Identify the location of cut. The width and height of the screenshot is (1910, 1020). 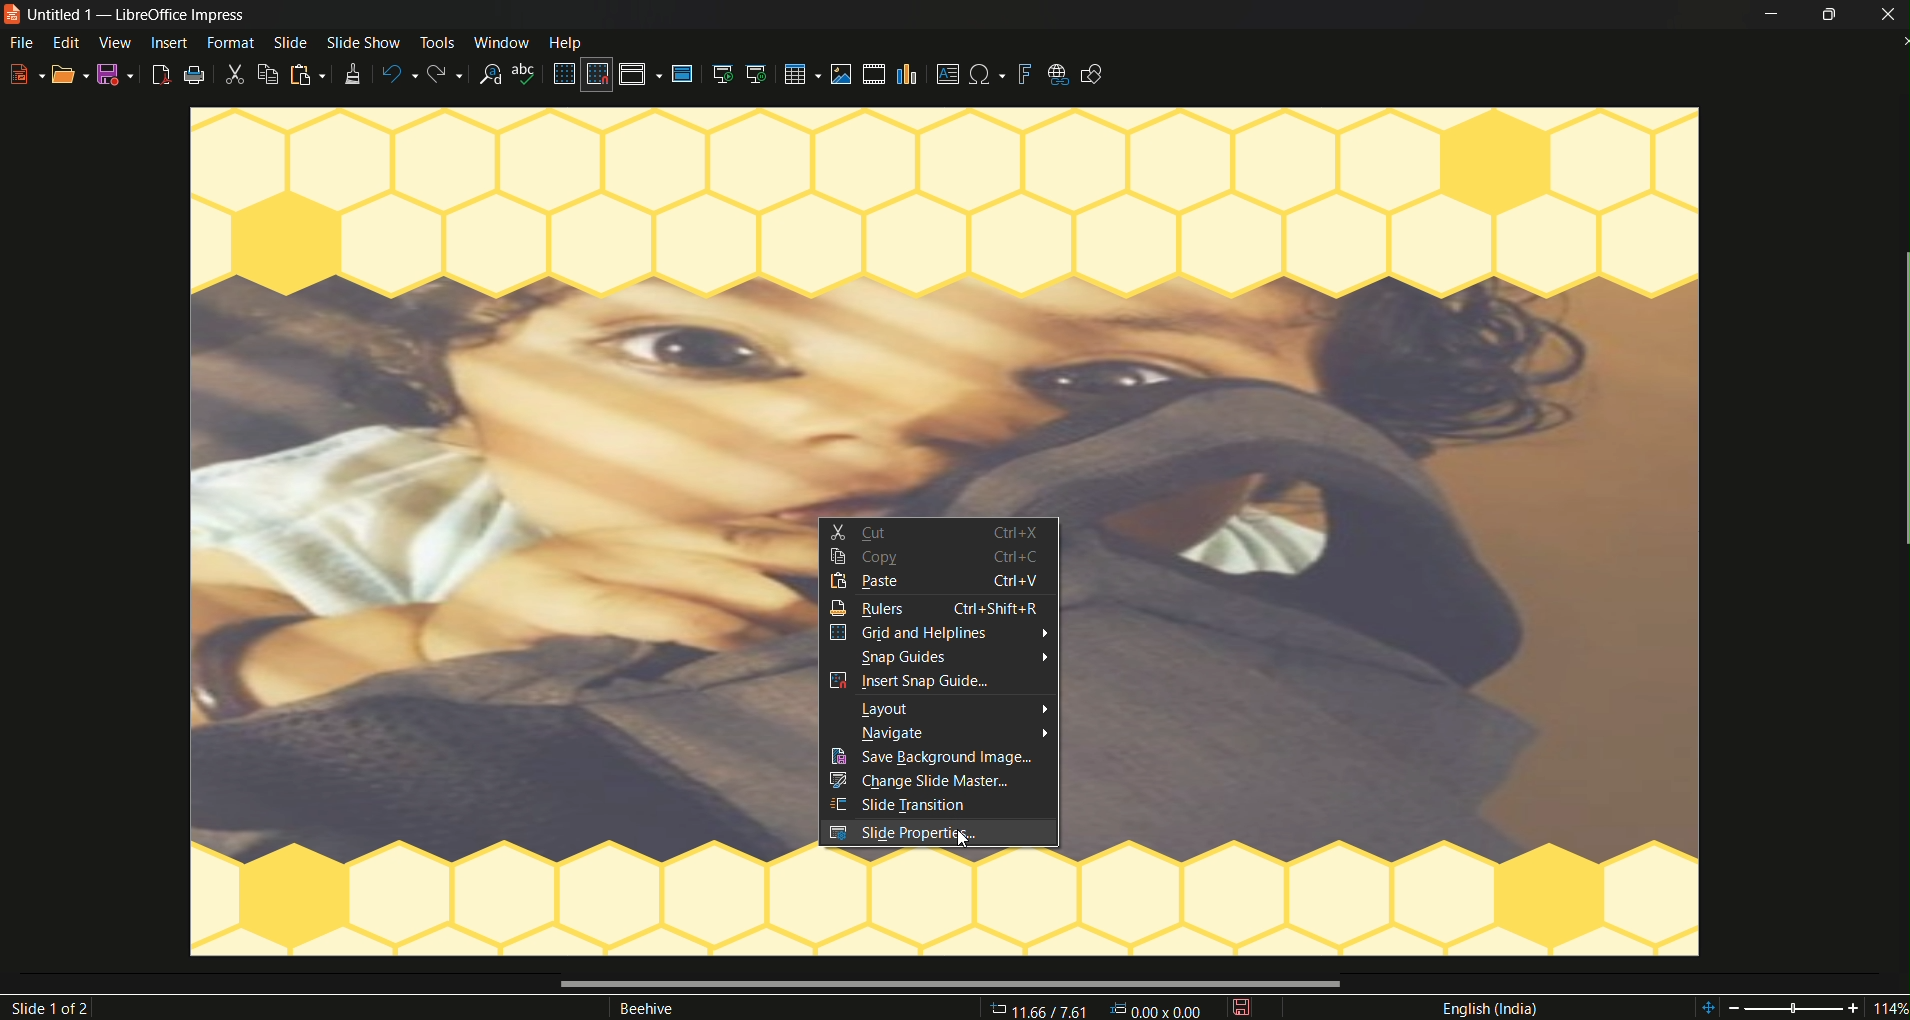
(860, 531).